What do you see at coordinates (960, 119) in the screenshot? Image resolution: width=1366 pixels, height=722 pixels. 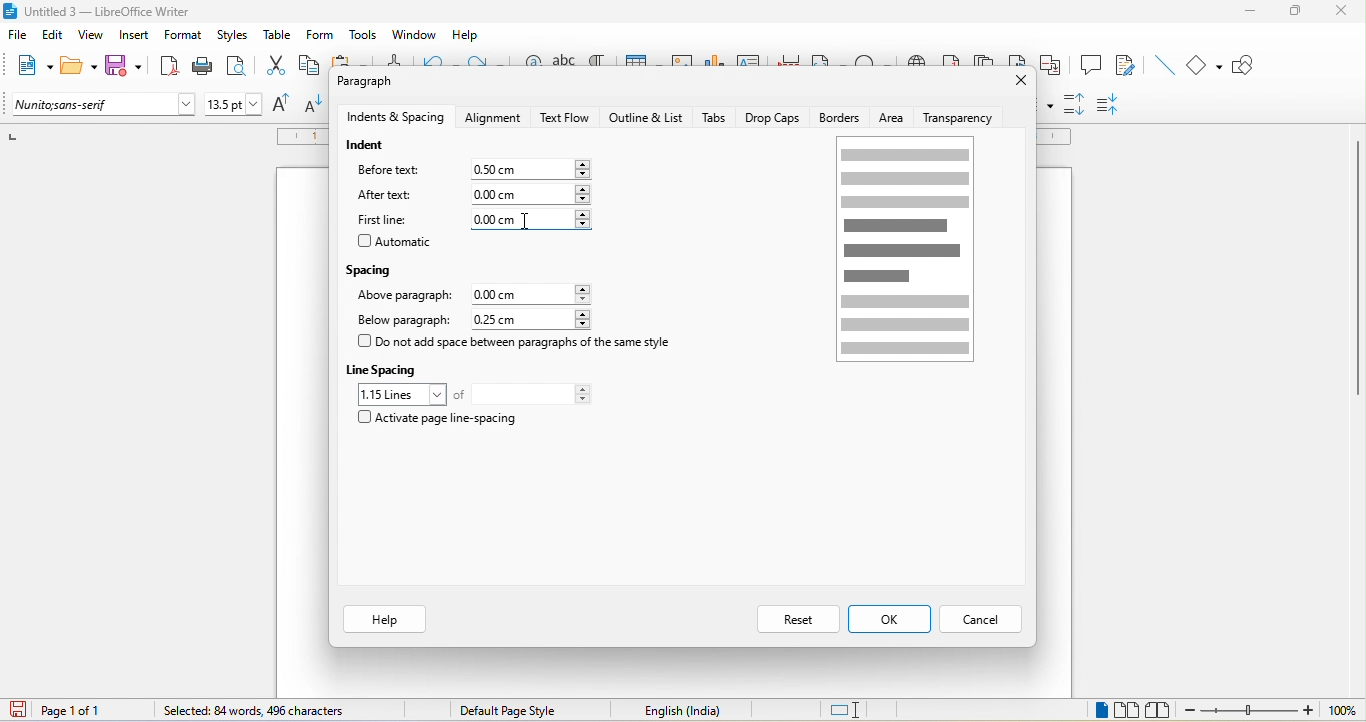 I see `transparency` at bounding box center [960, 119].